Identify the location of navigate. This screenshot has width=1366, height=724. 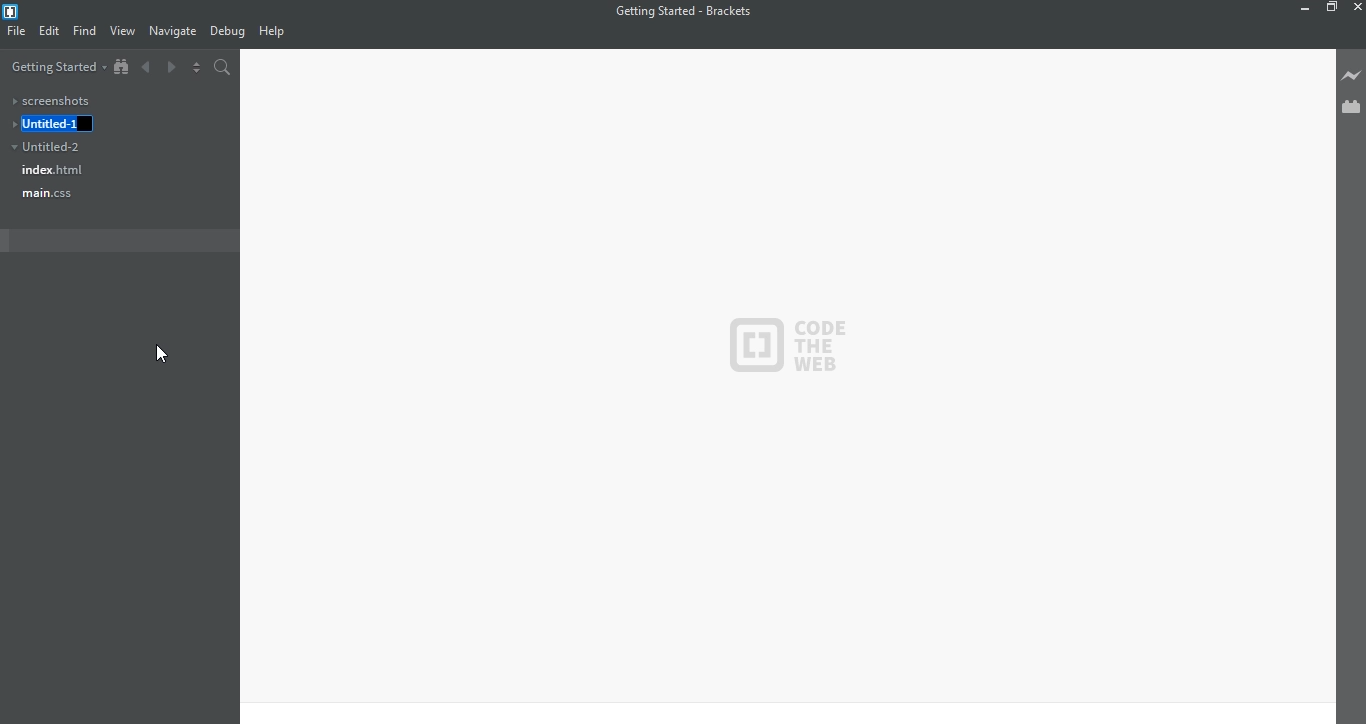
(175, 33).